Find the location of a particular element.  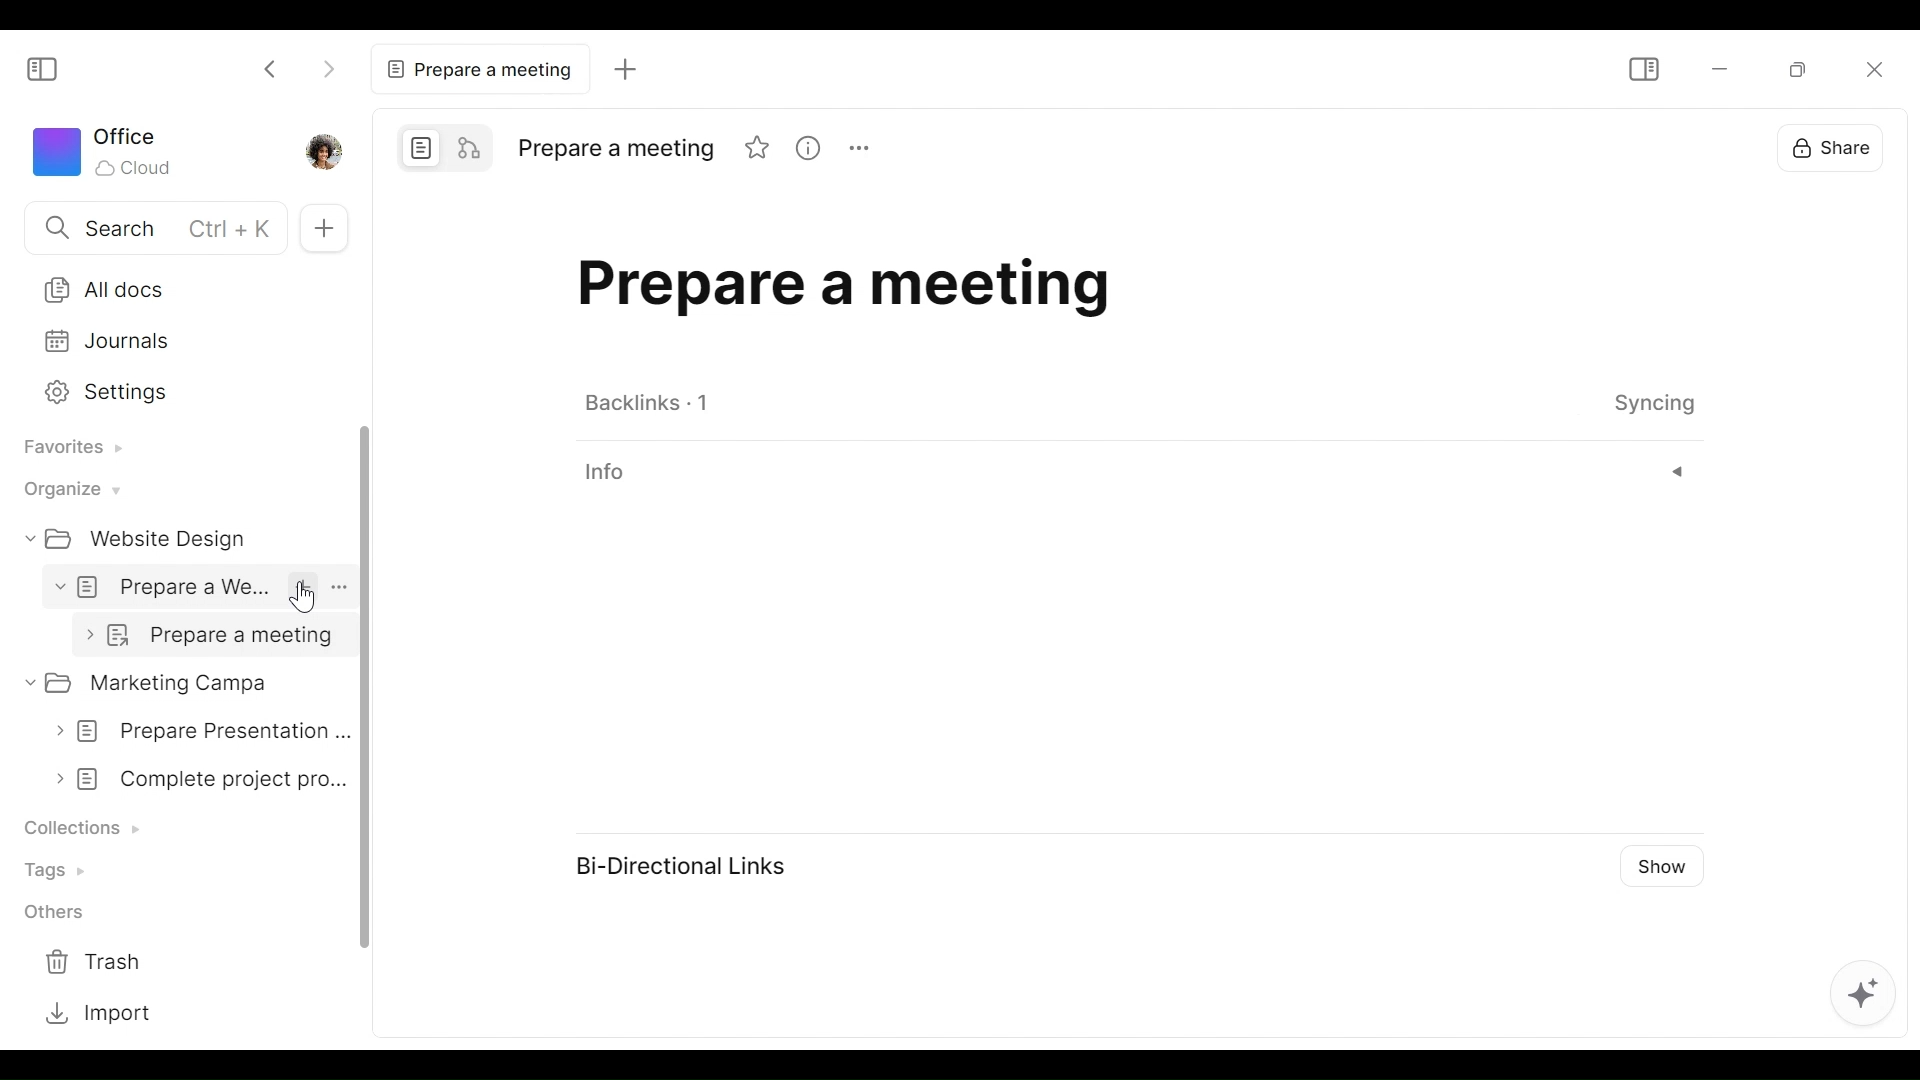

Title is located at coordinates (623, 148).